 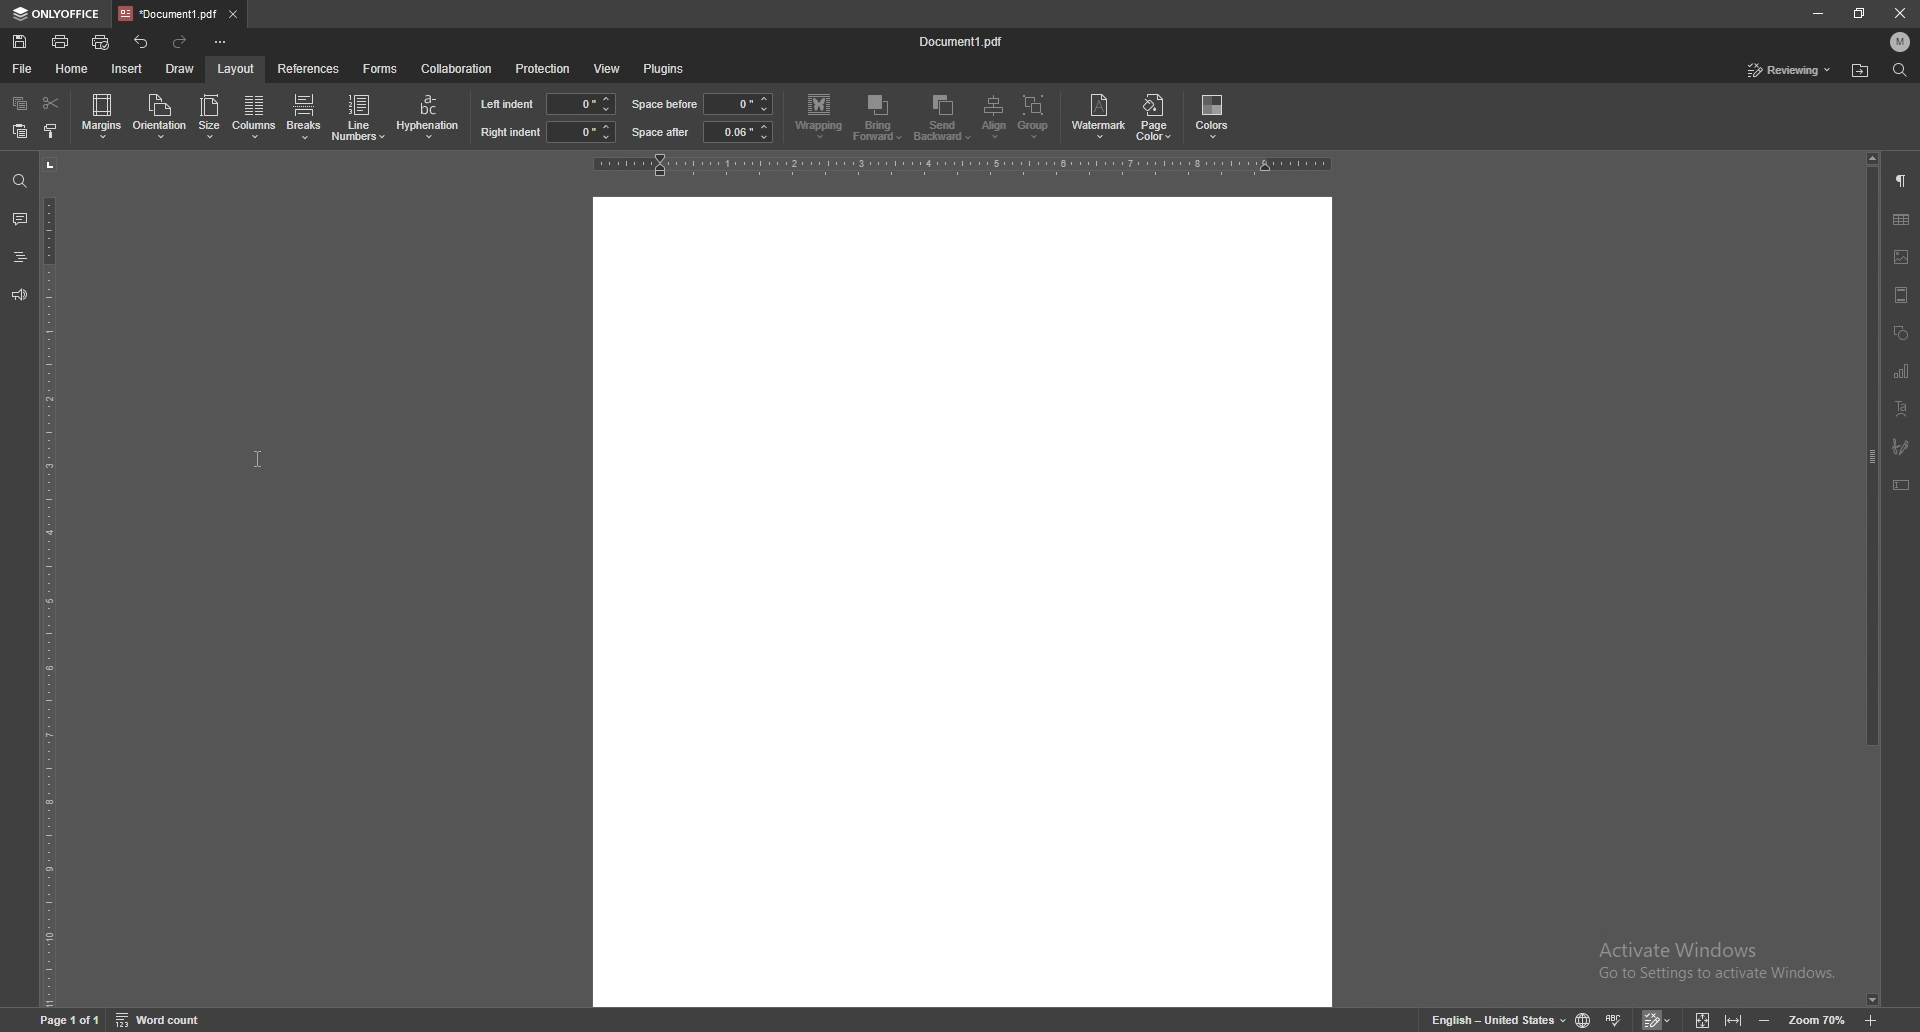 What do you see at coordinates (54, 14) in the screenshot?
I see `onlyoffice` at bounding box center [54, 14].